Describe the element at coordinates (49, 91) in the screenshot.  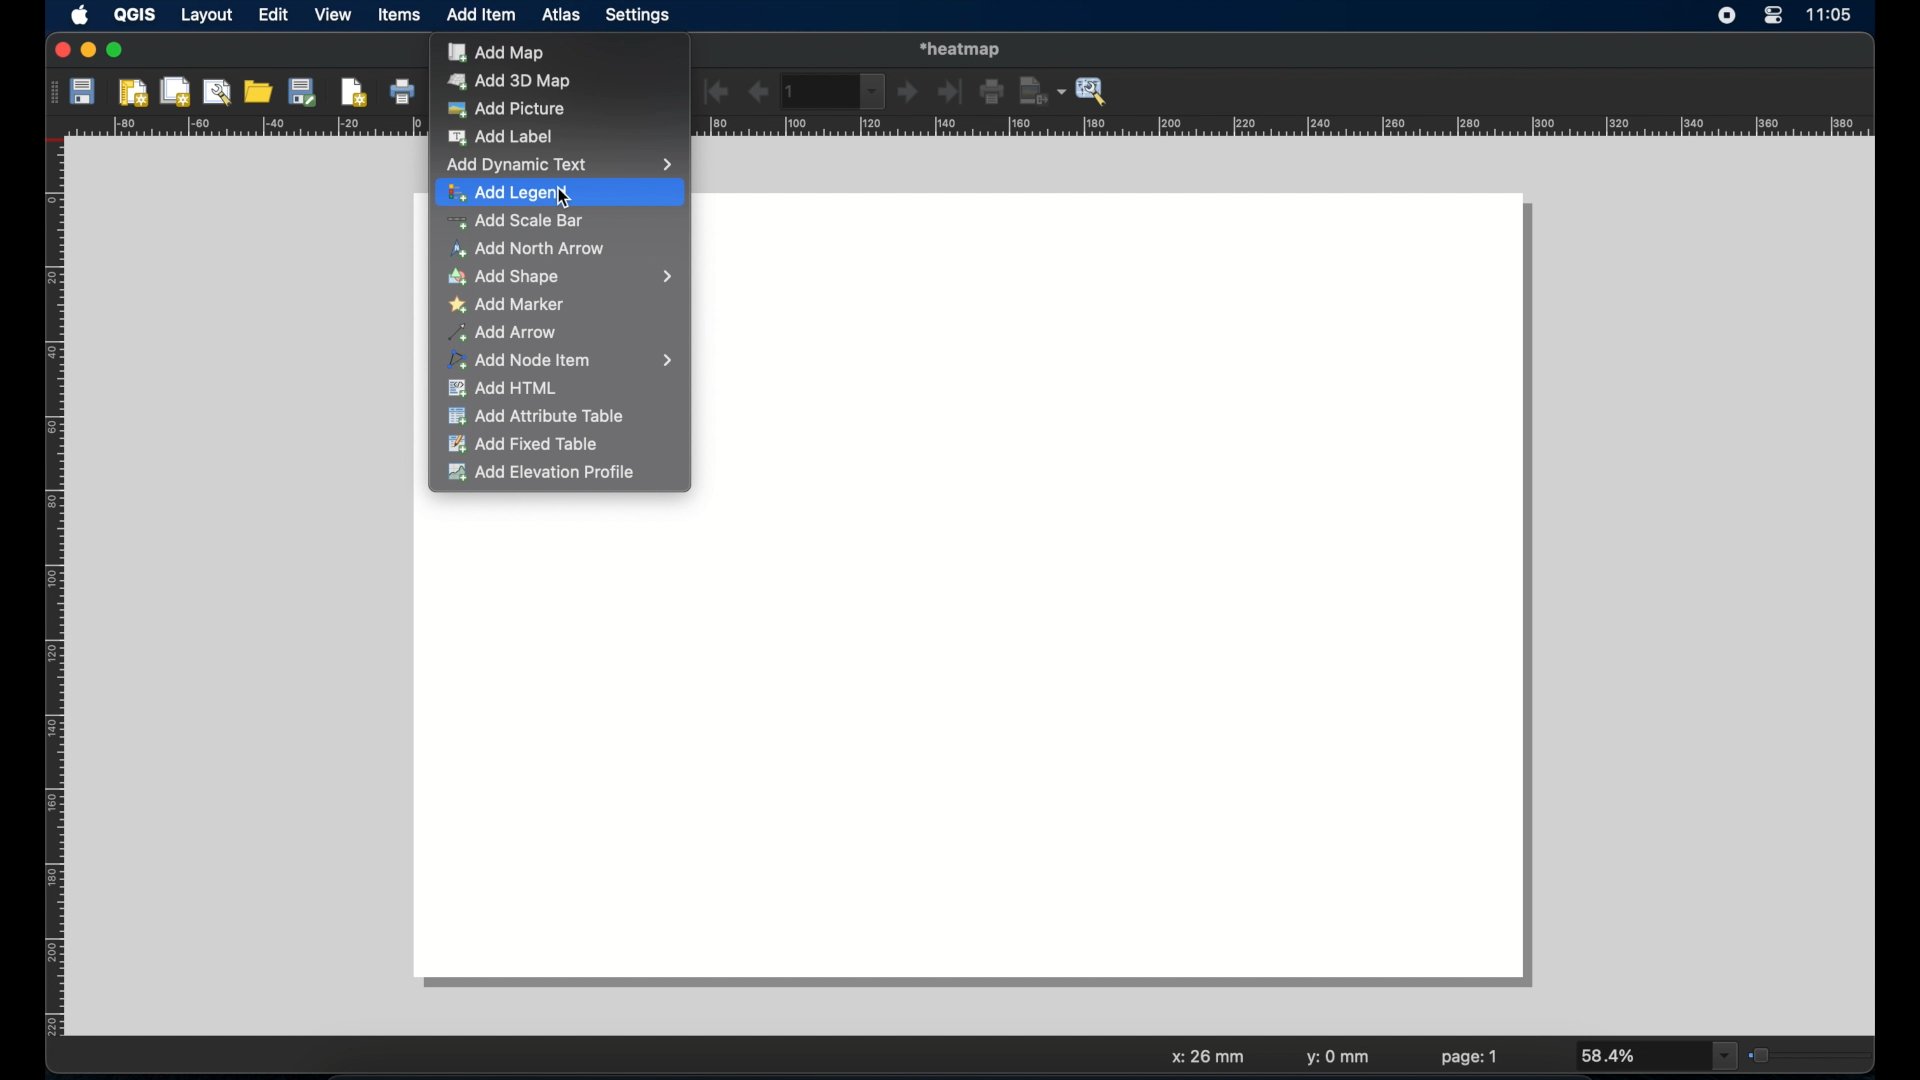
I see `drag hadle` at that location.